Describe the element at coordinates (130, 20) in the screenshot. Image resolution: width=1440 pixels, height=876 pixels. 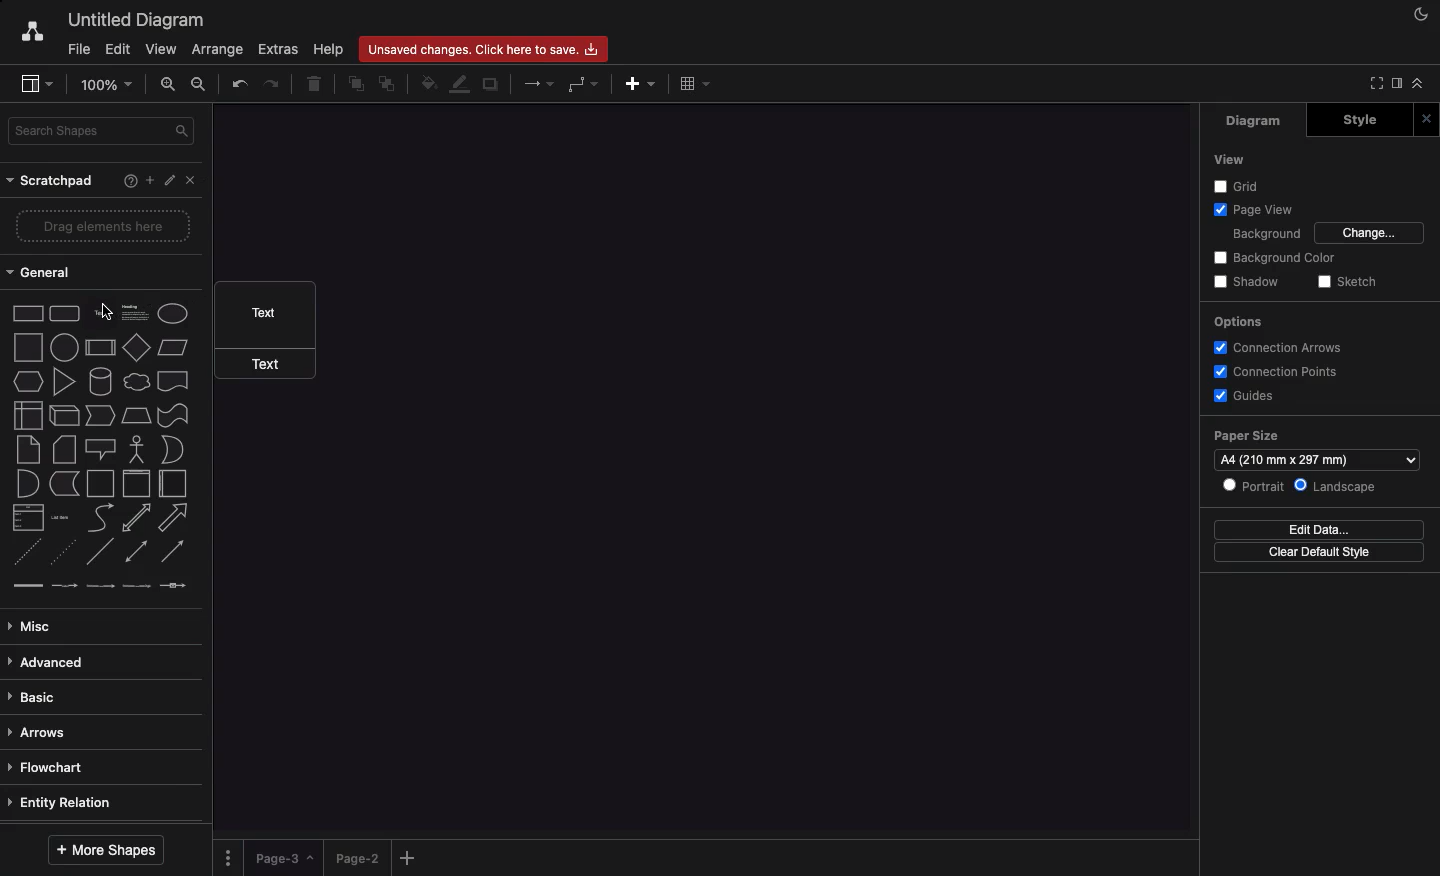
I see `Untitled diagram` at that location.